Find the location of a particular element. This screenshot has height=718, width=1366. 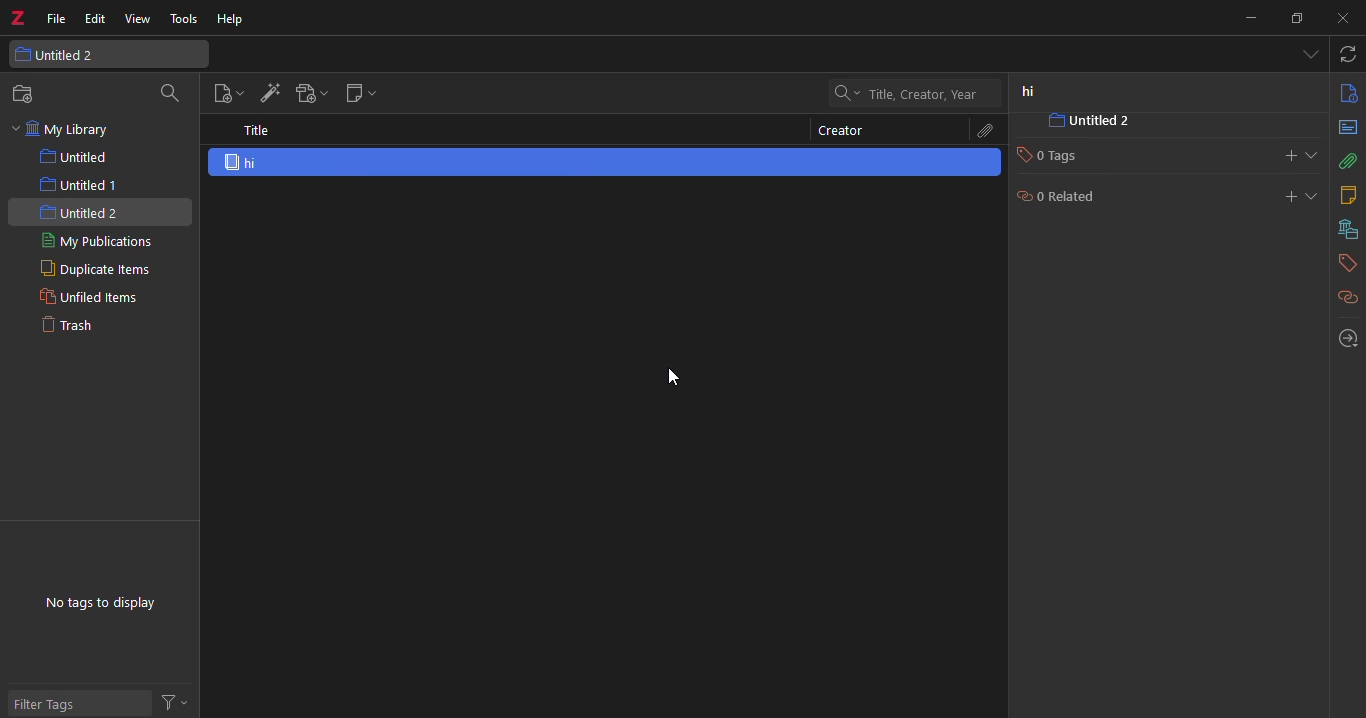

expand is located at coordinates (1317, 197).